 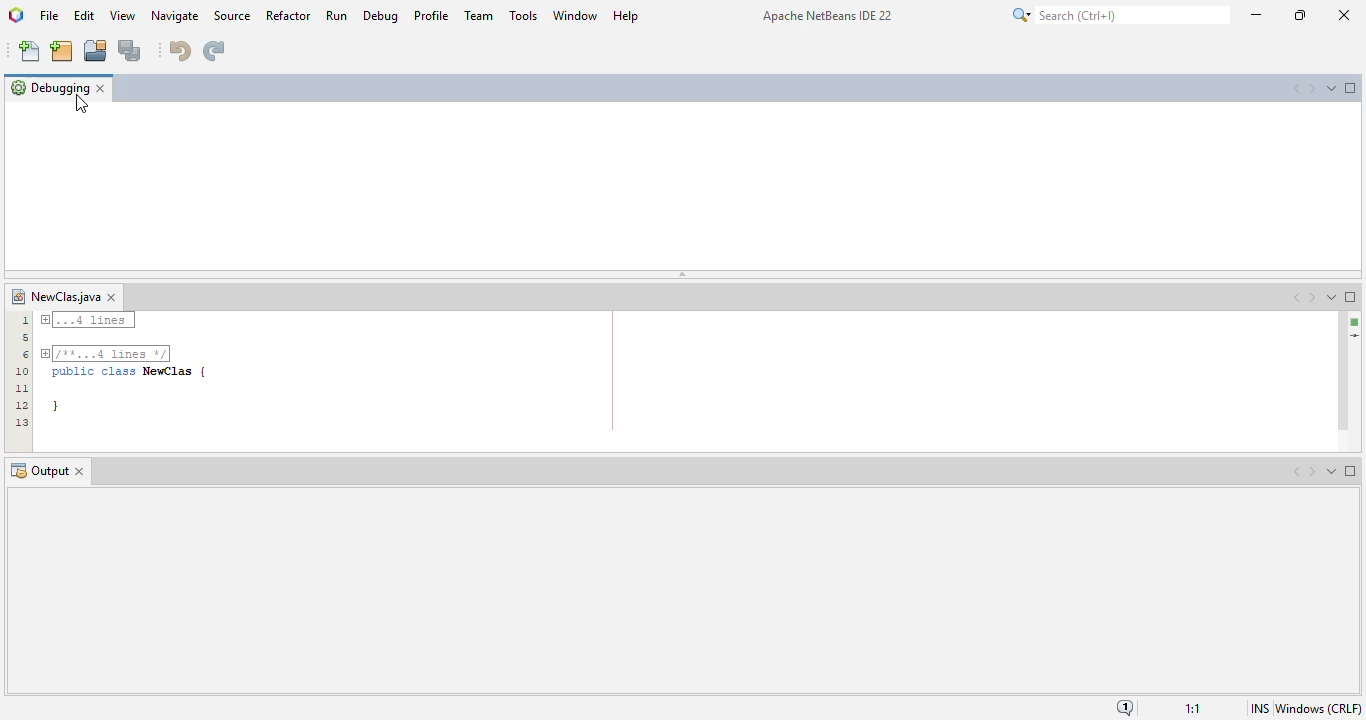 What do you see at coordinates (30, 52) in the screenshot?
I see `new file` at bounding box center [30, 52].